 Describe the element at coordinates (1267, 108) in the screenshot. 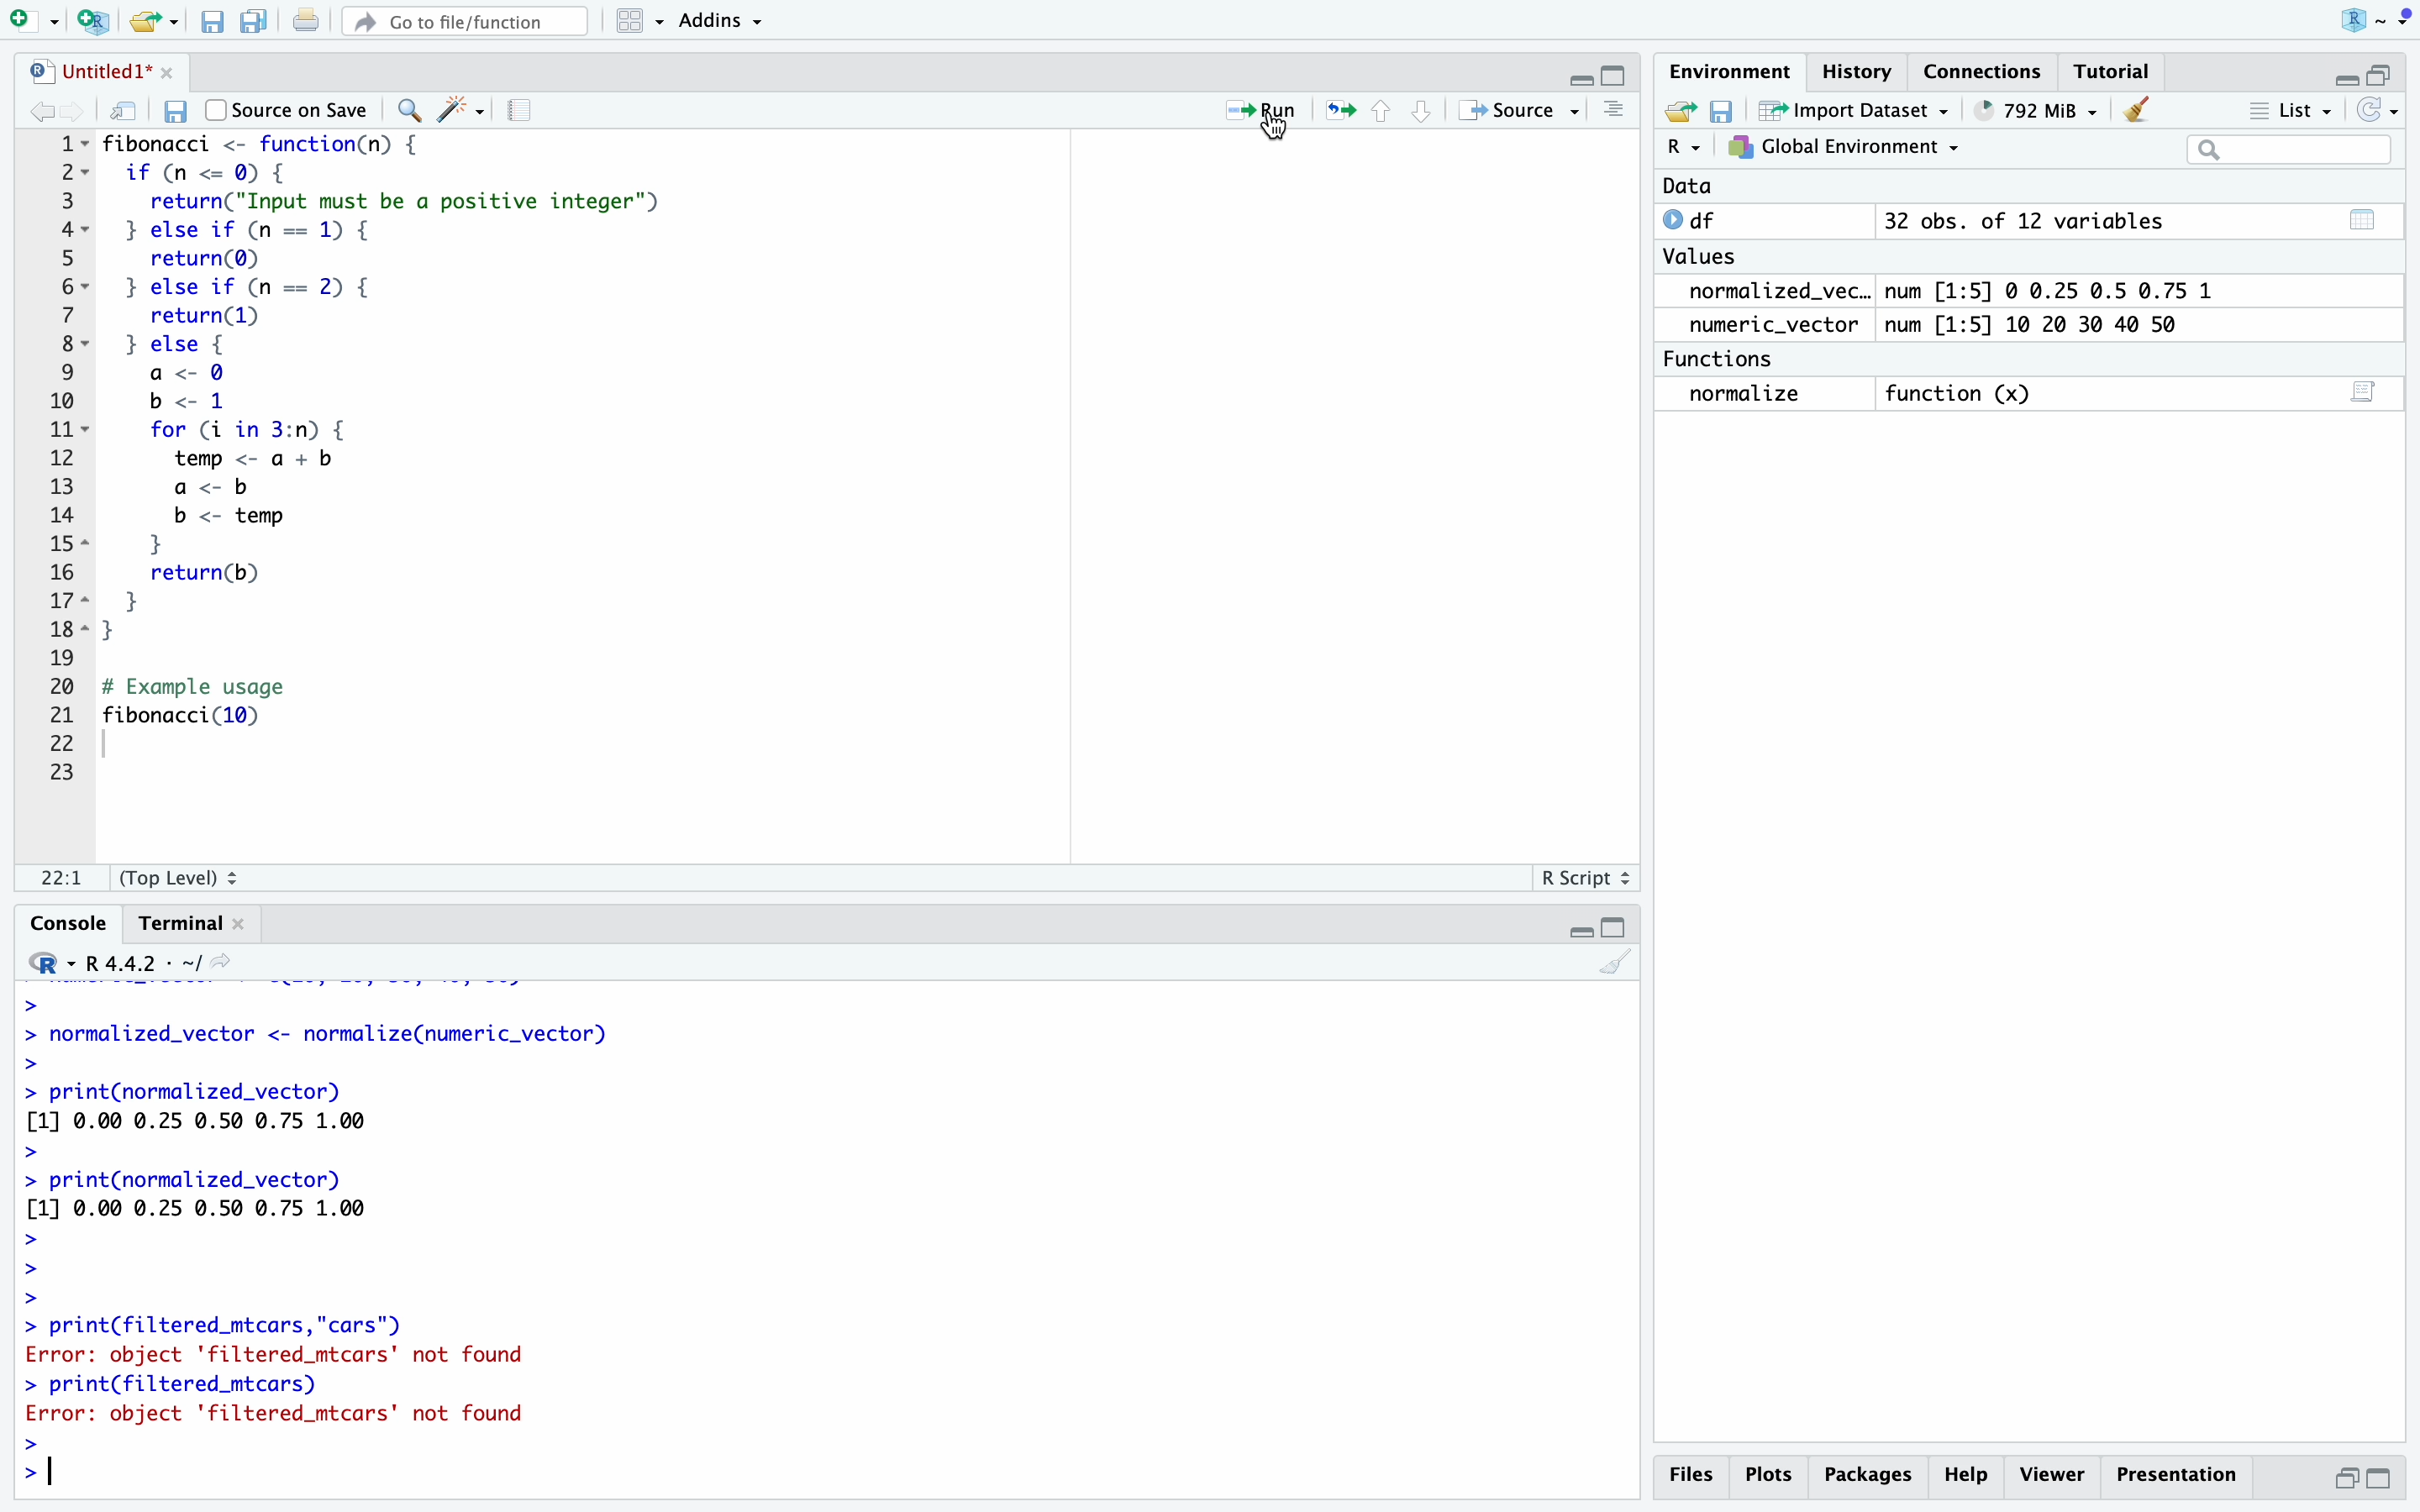

I see `run the current line or selection` at that location.